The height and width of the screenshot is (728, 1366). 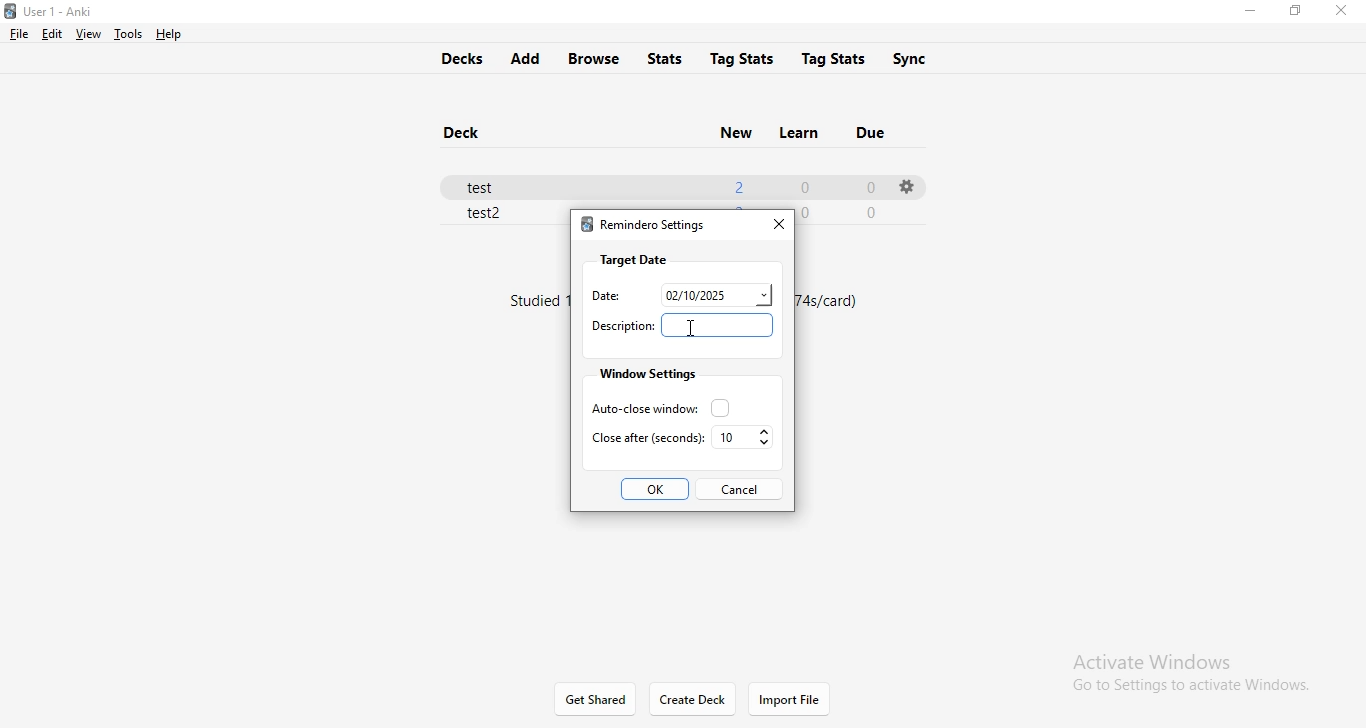 What do you see at coordinates (486, 215) in the screenshot?
I see `test 2` at bounding box center [486, 215].